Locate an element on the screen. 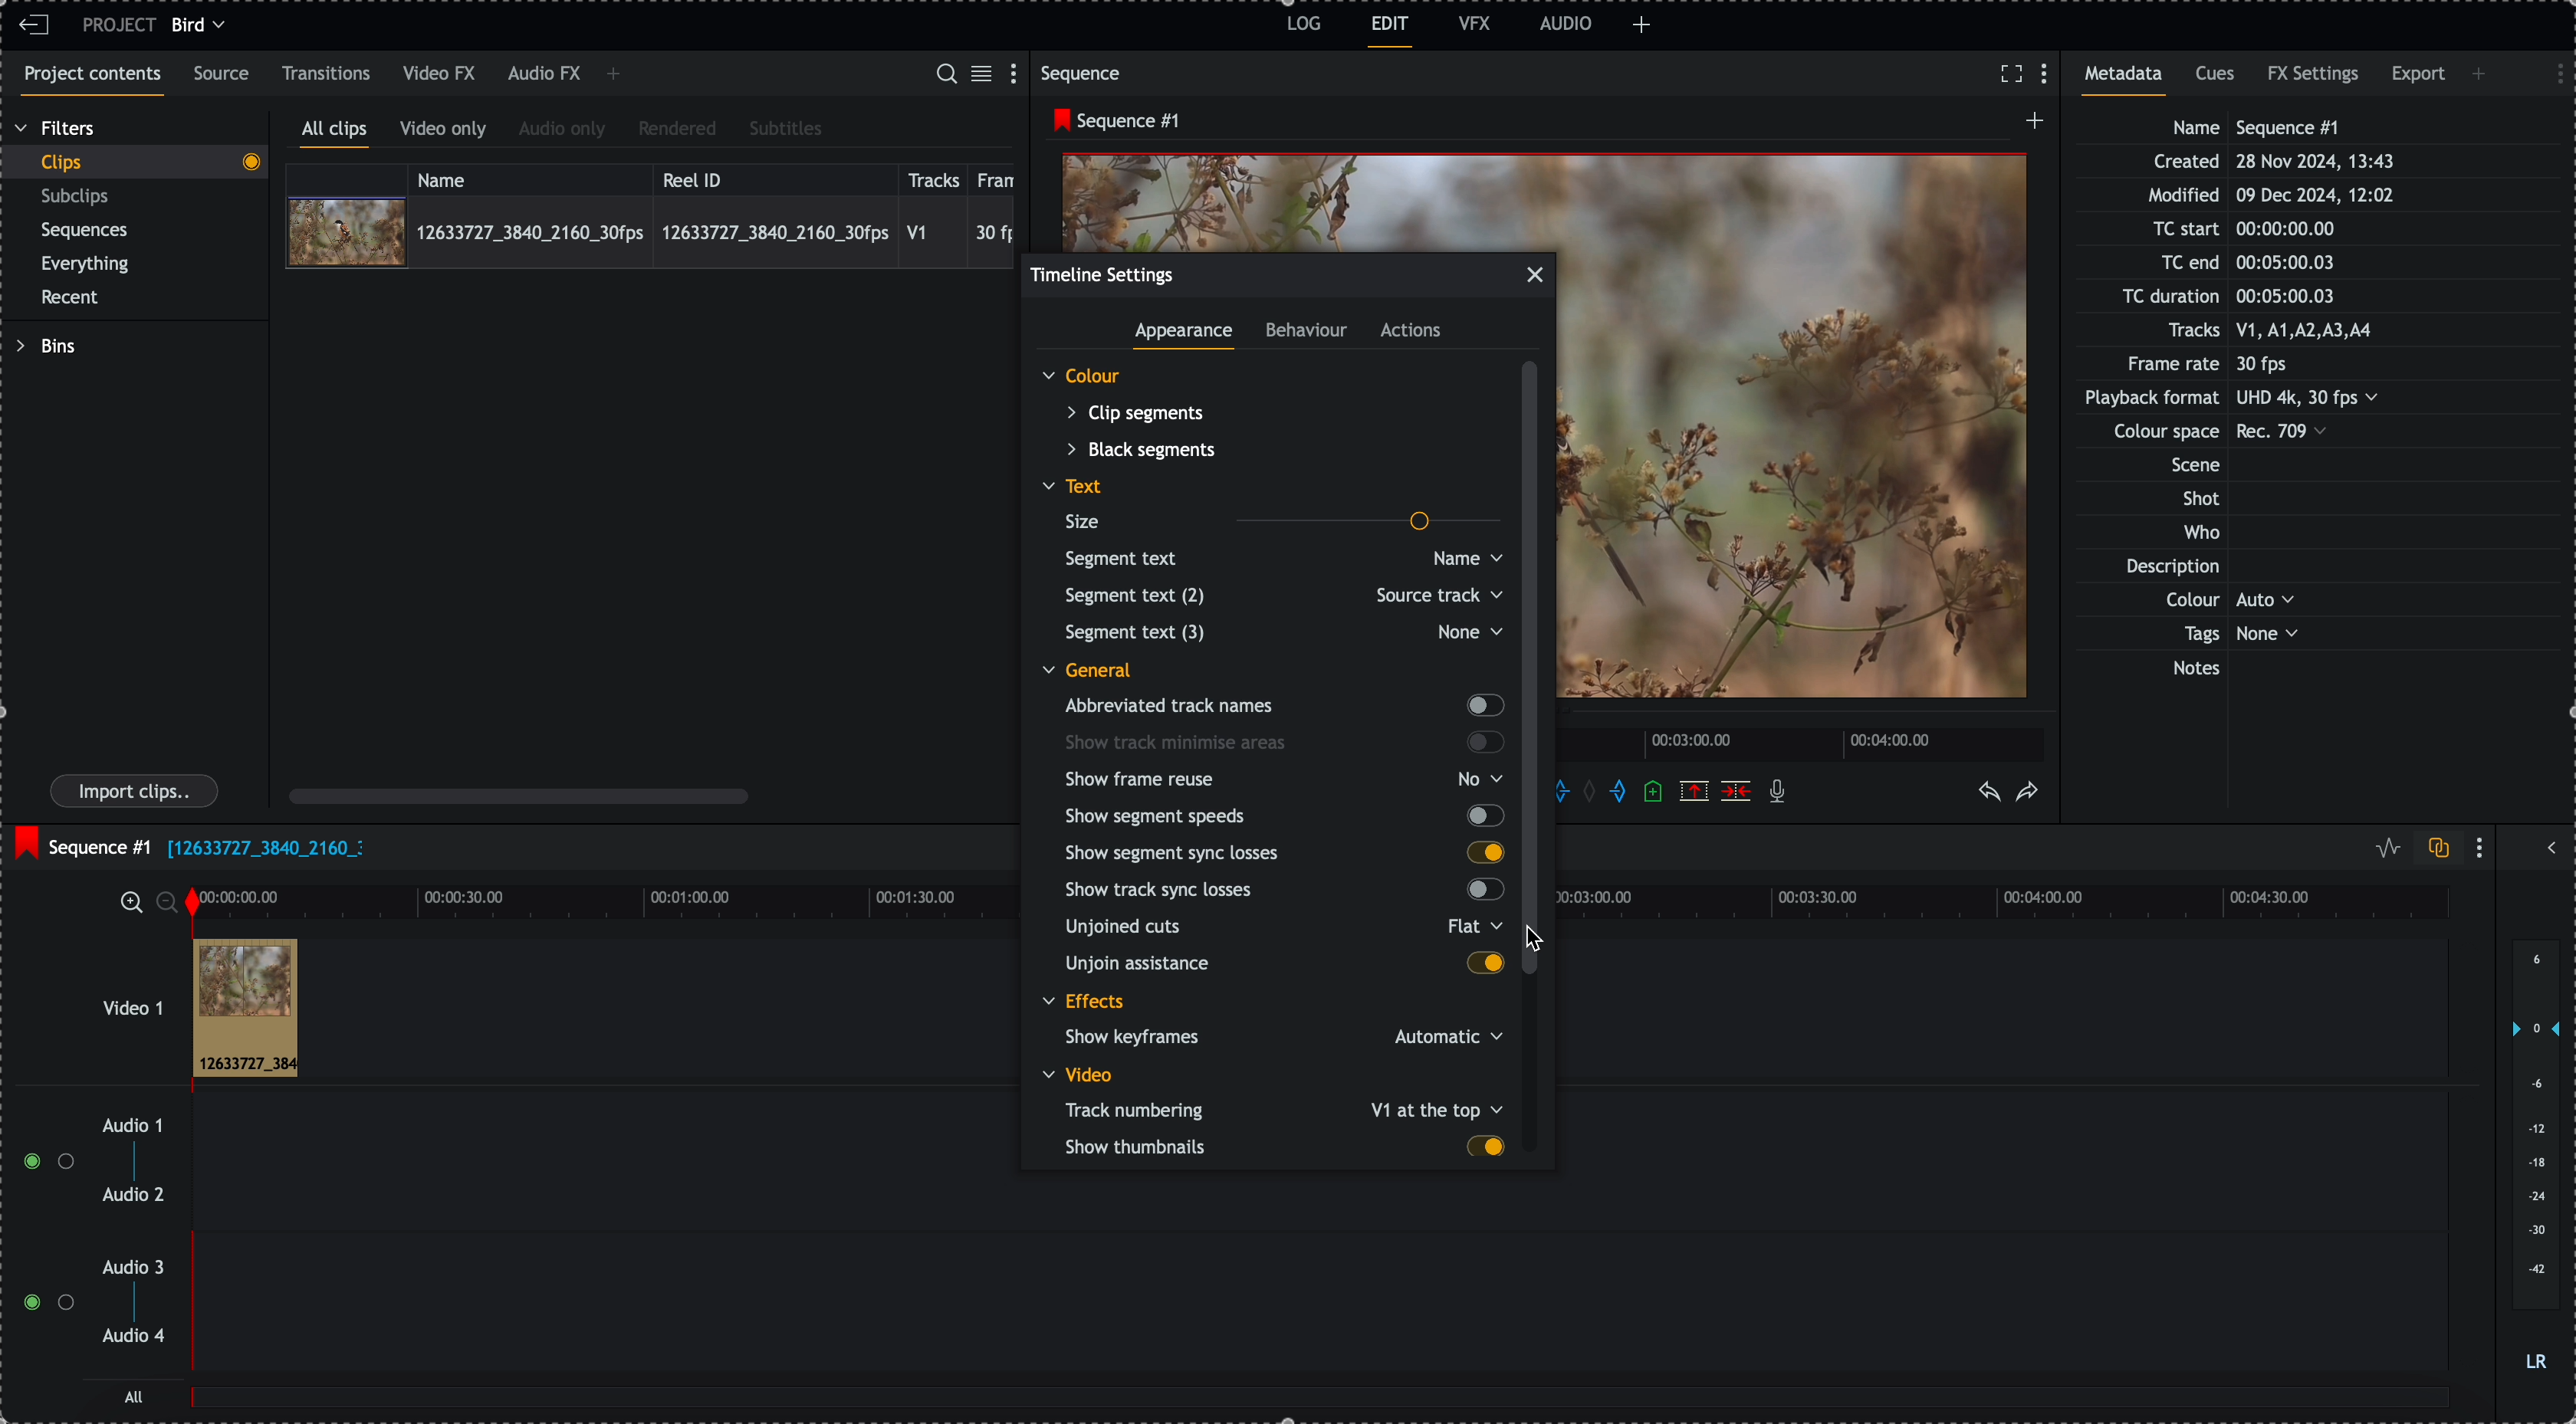 The width and height of the screenshot is (2576, 1424). colour is located at coordinates (1082, 377).